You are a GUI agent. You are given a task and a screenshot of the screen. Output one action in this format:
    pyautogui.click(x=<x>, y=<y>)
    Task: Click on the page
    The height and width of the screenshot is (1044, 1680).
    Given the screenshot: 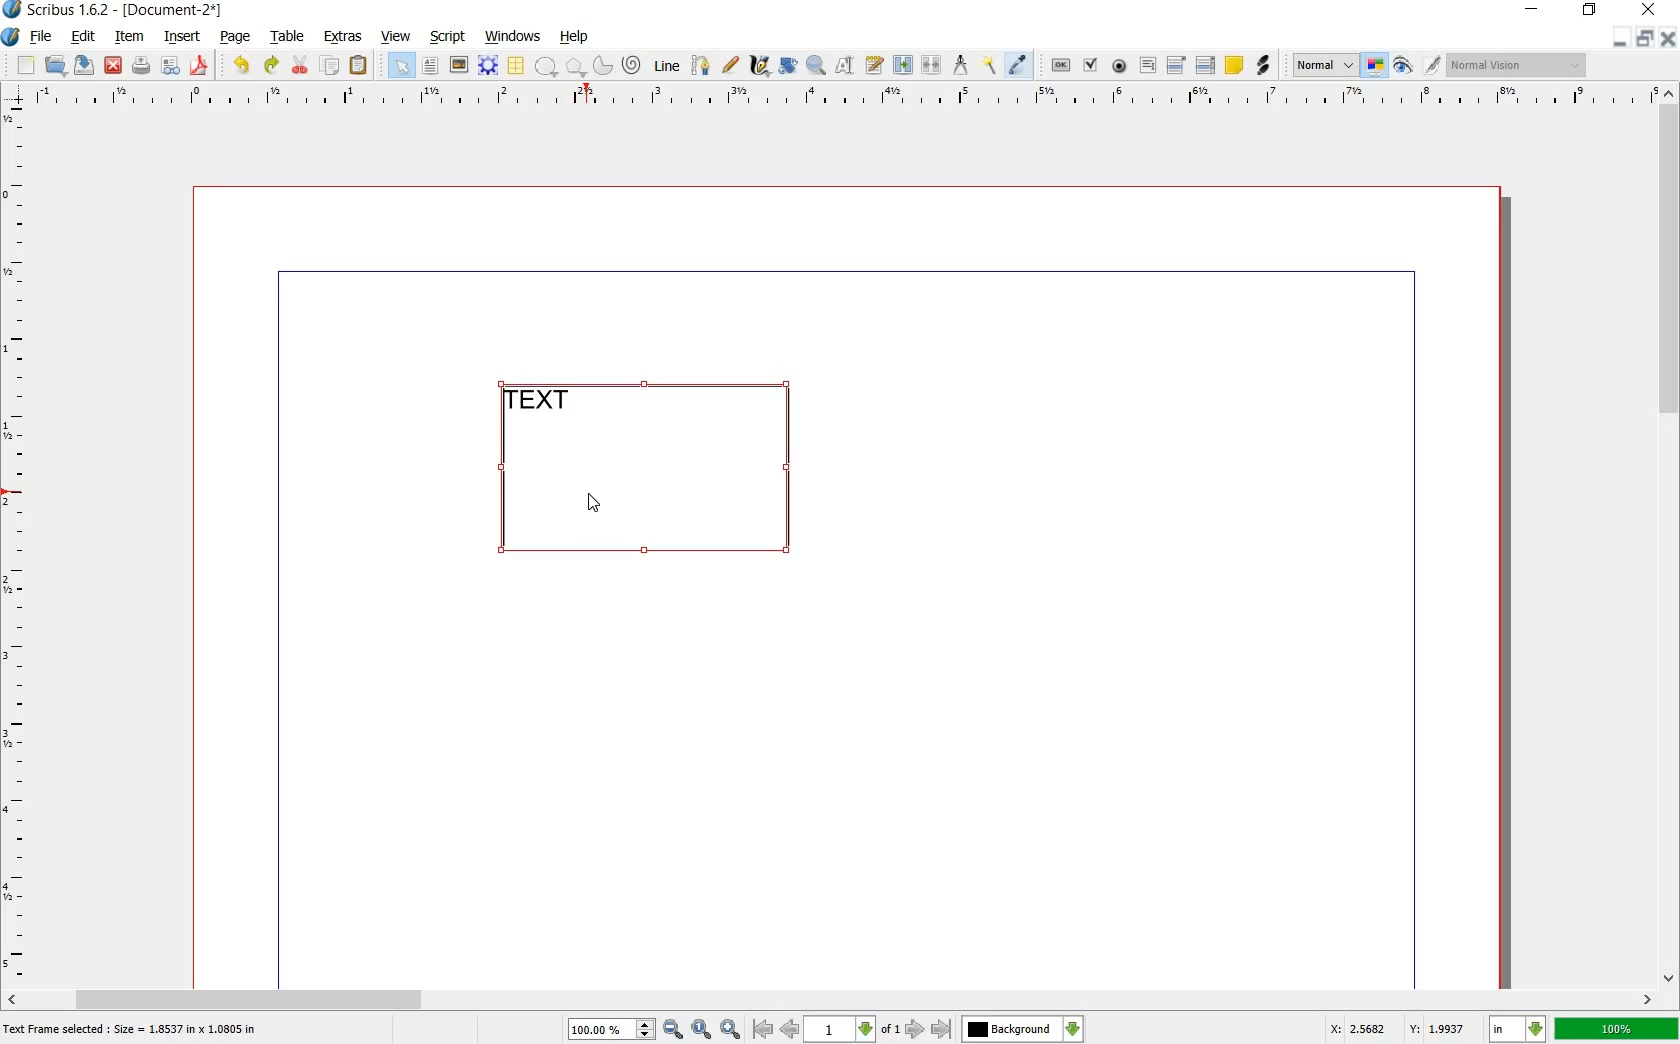 What is the action you would take?
    pyautogui.click(x=236, y=38)
    